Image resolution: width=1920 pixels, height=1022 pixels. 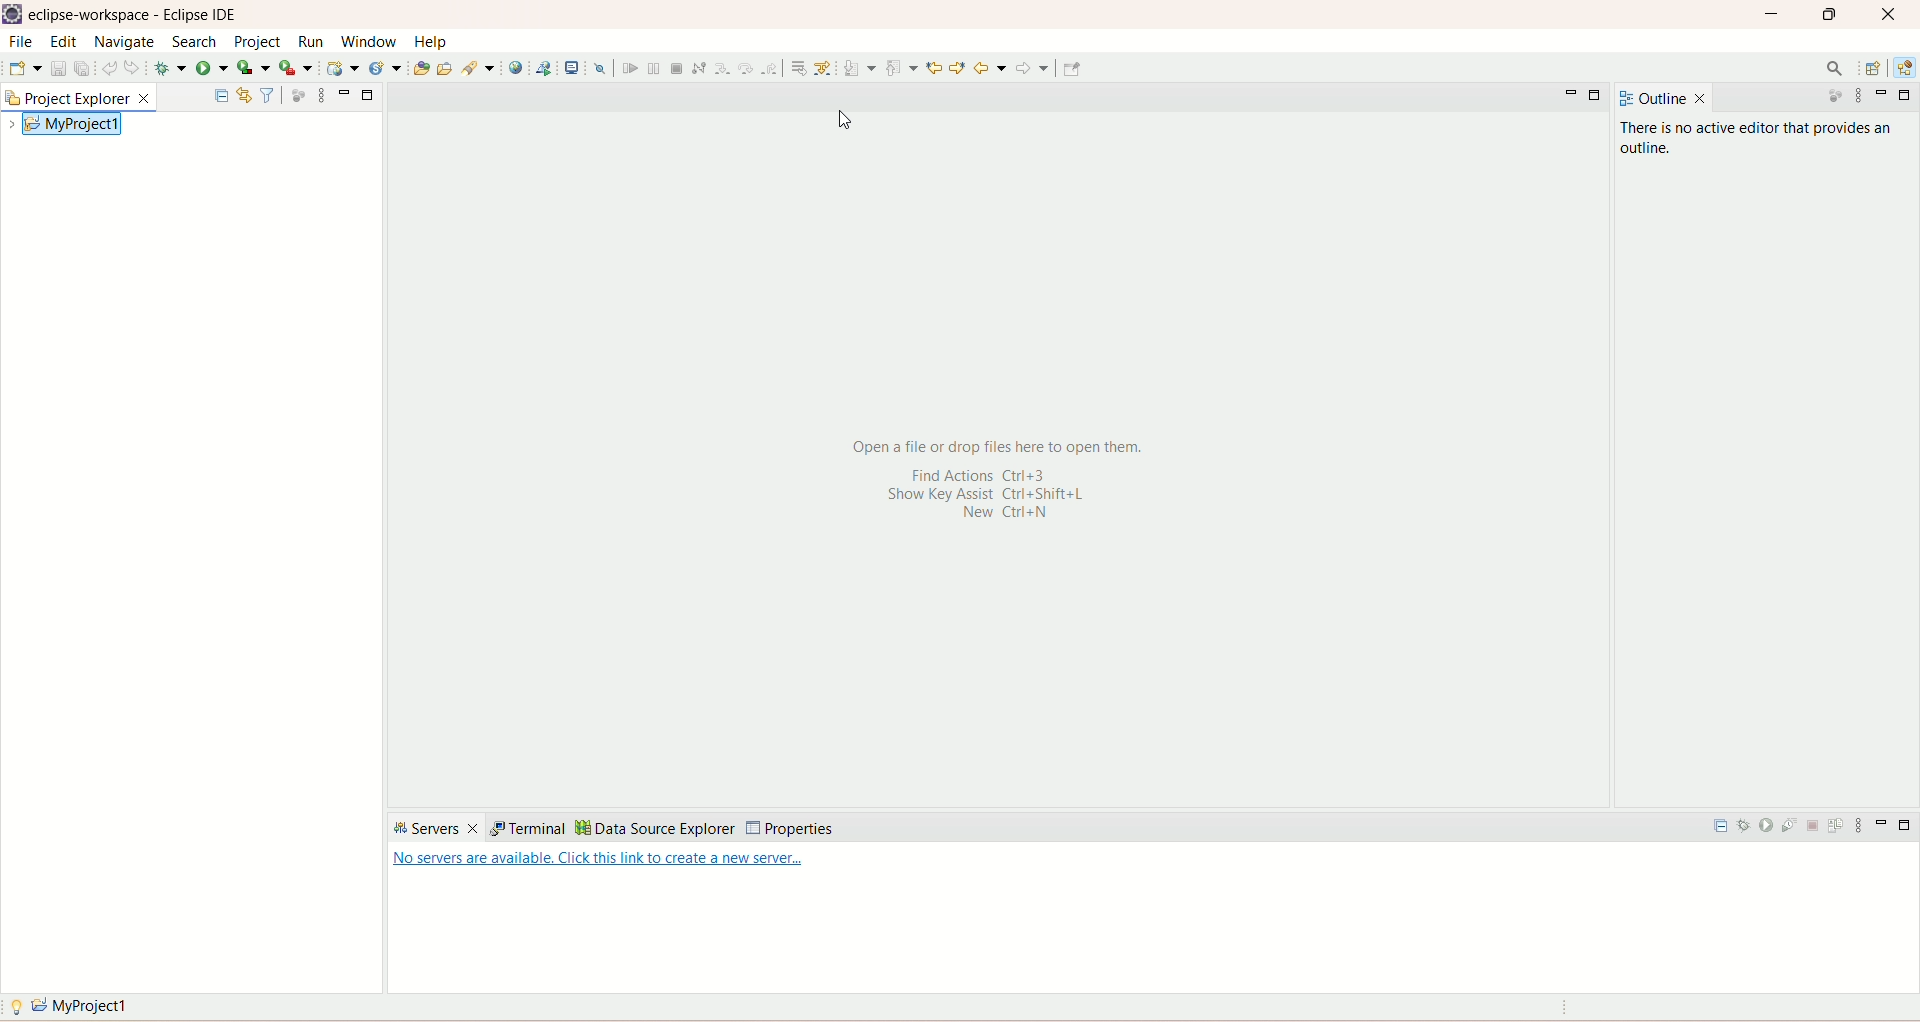 I want to click on project, so click(x=259, y=42).